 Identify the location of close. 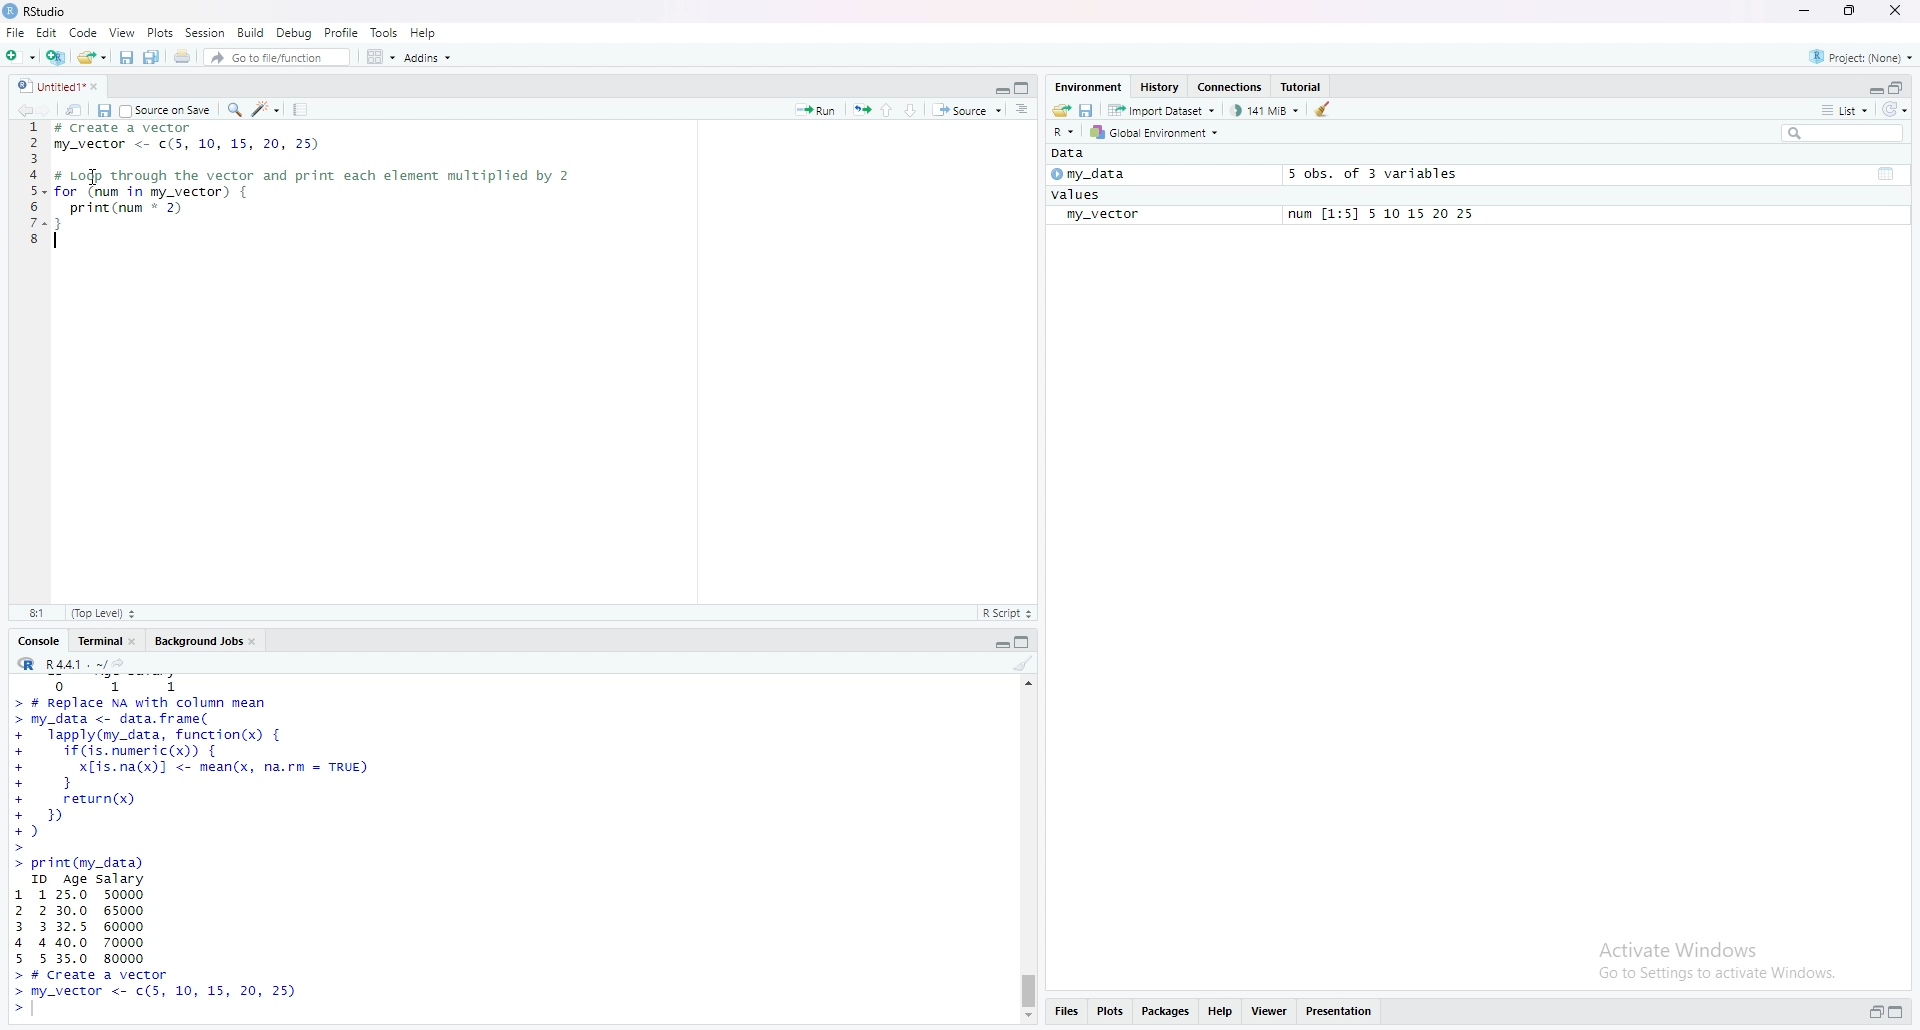
(1898, 11).